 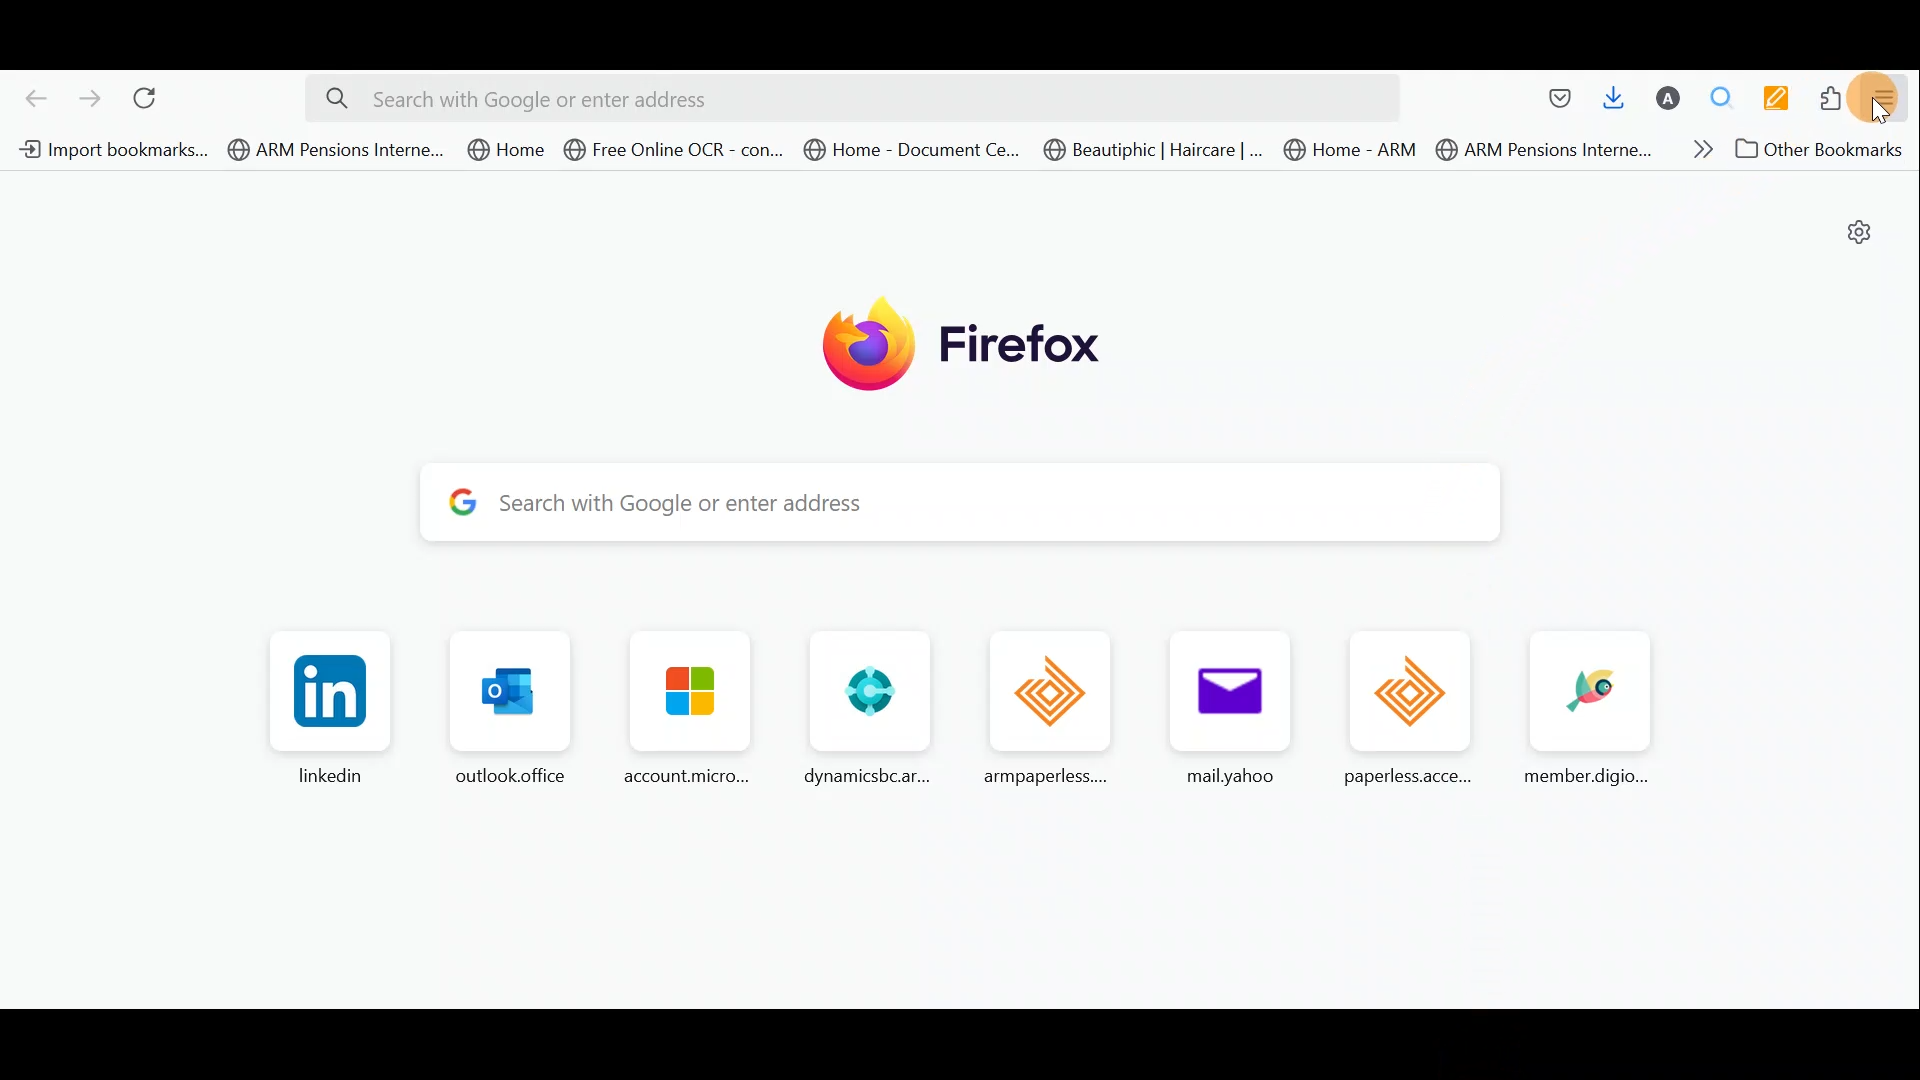 I want to click on  outlook office, so click(x=503, y=712).